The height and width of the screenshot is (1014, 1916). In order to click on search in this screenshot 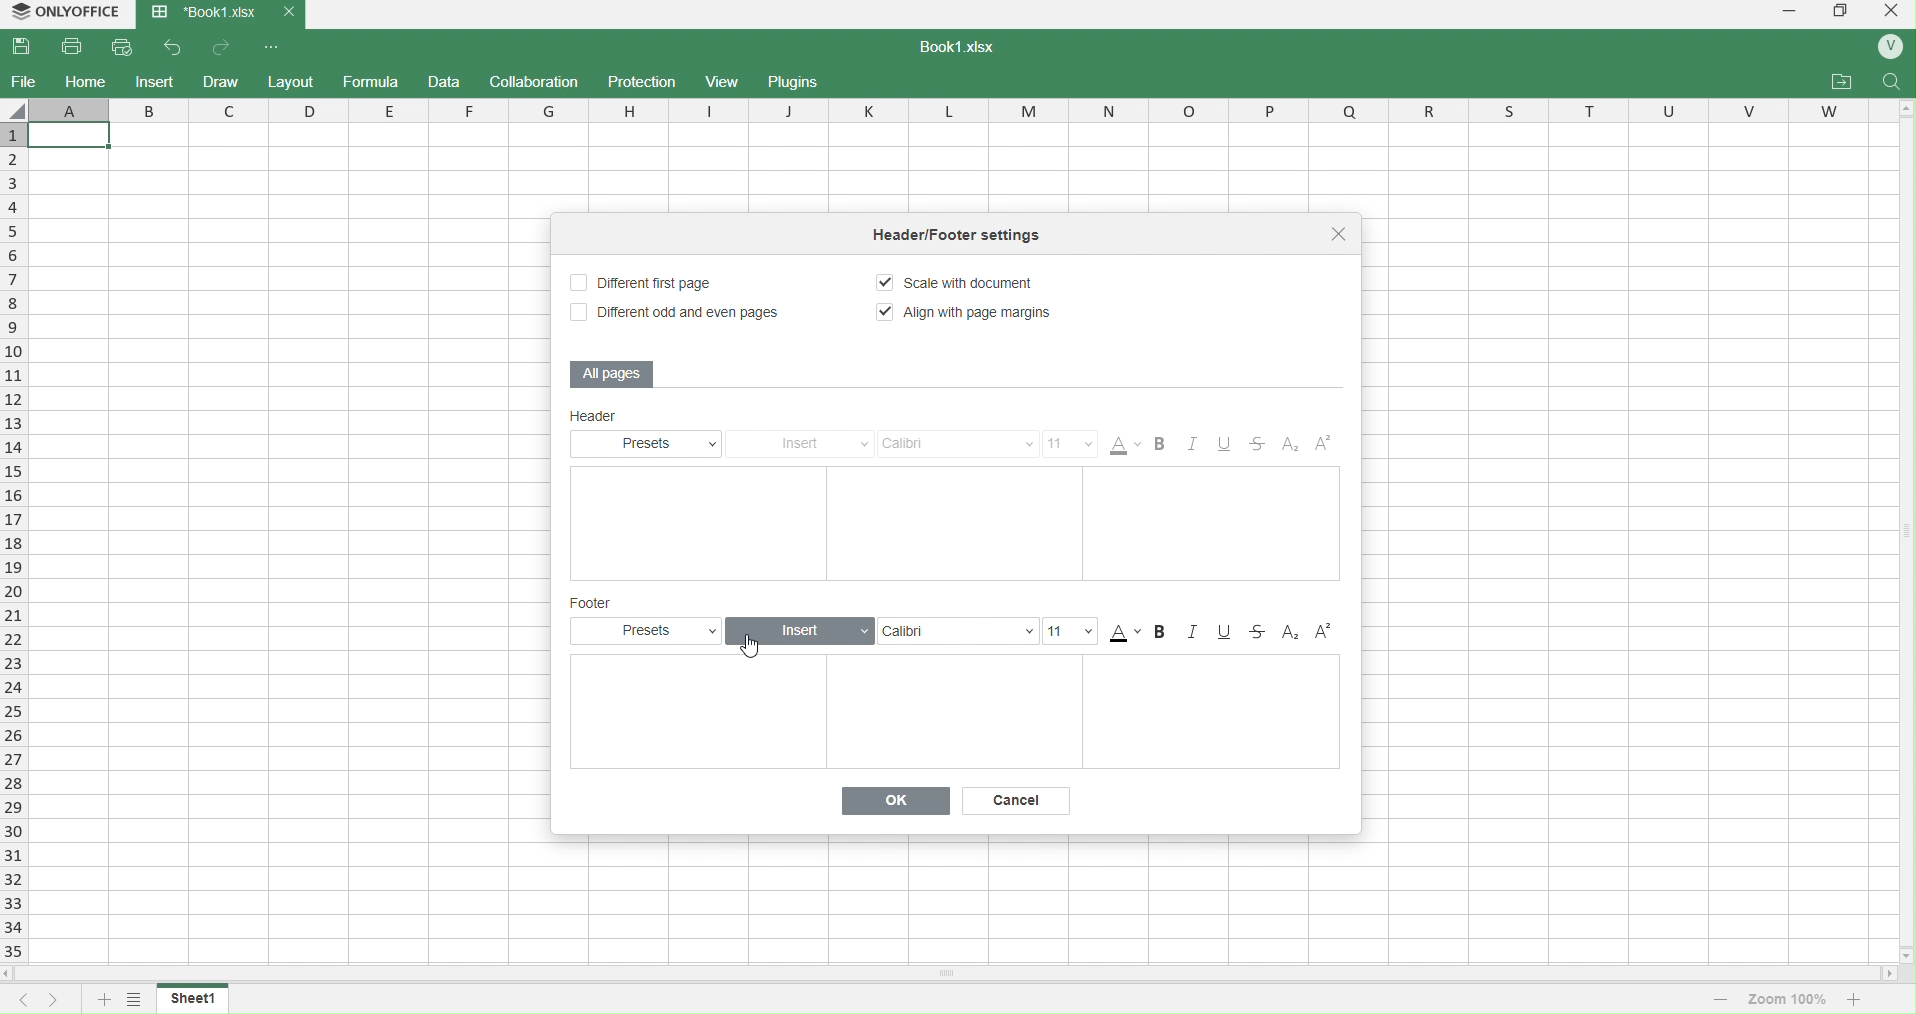, I will do `click(1893, 81)`.